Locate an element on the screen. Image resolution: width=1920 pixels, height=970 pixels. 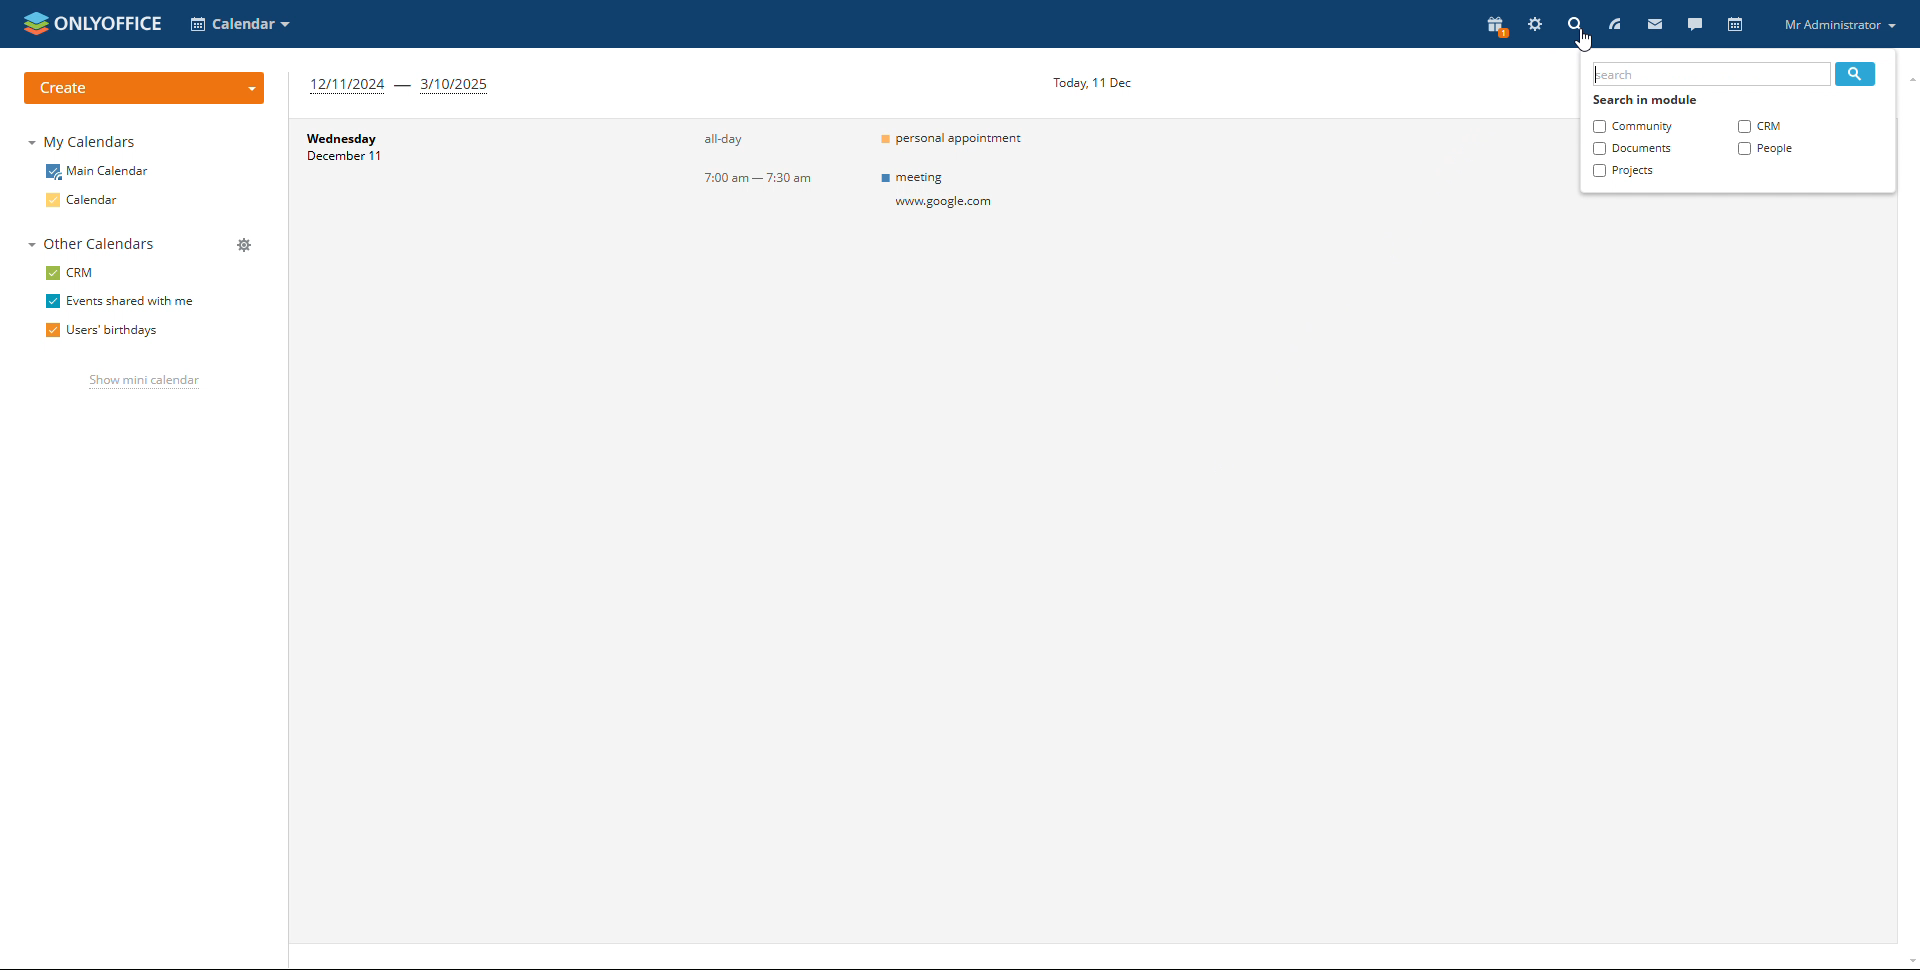
search is located at coordinates (1856, 74).